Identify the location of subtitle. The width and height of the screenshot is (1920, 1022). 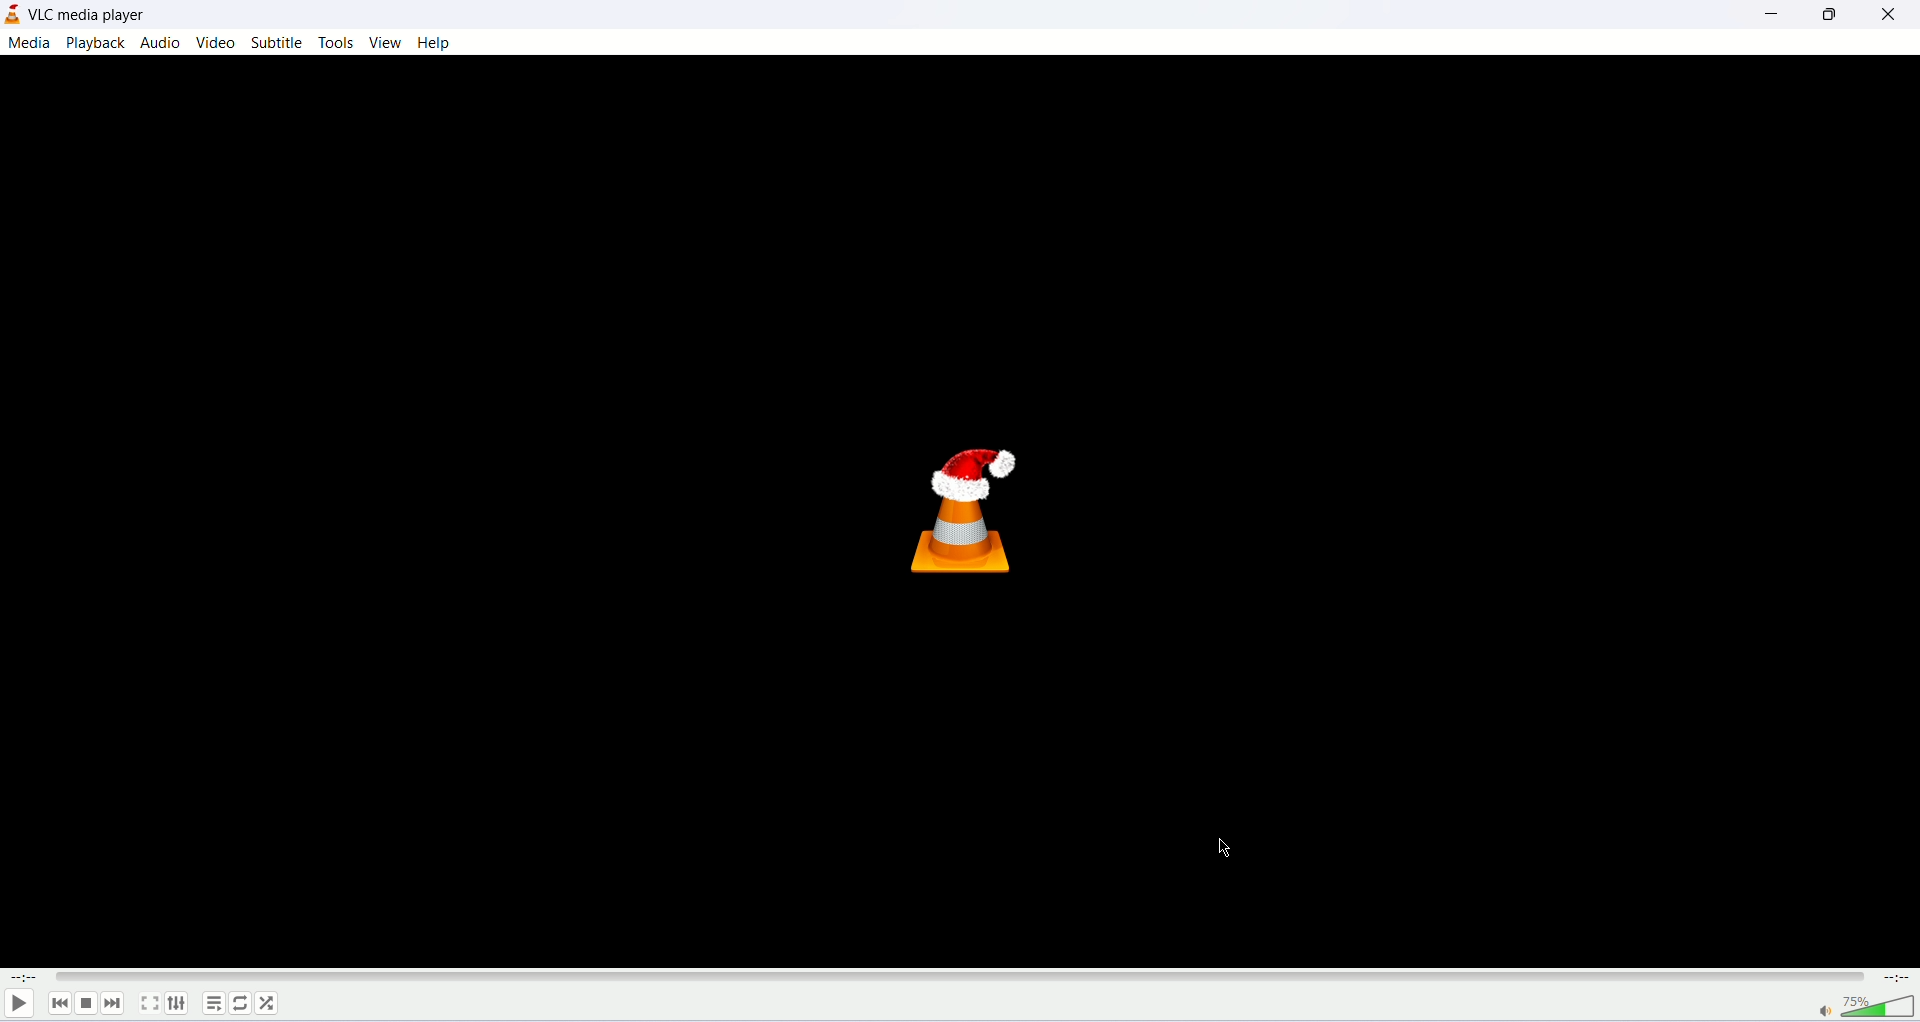
(277, 41).